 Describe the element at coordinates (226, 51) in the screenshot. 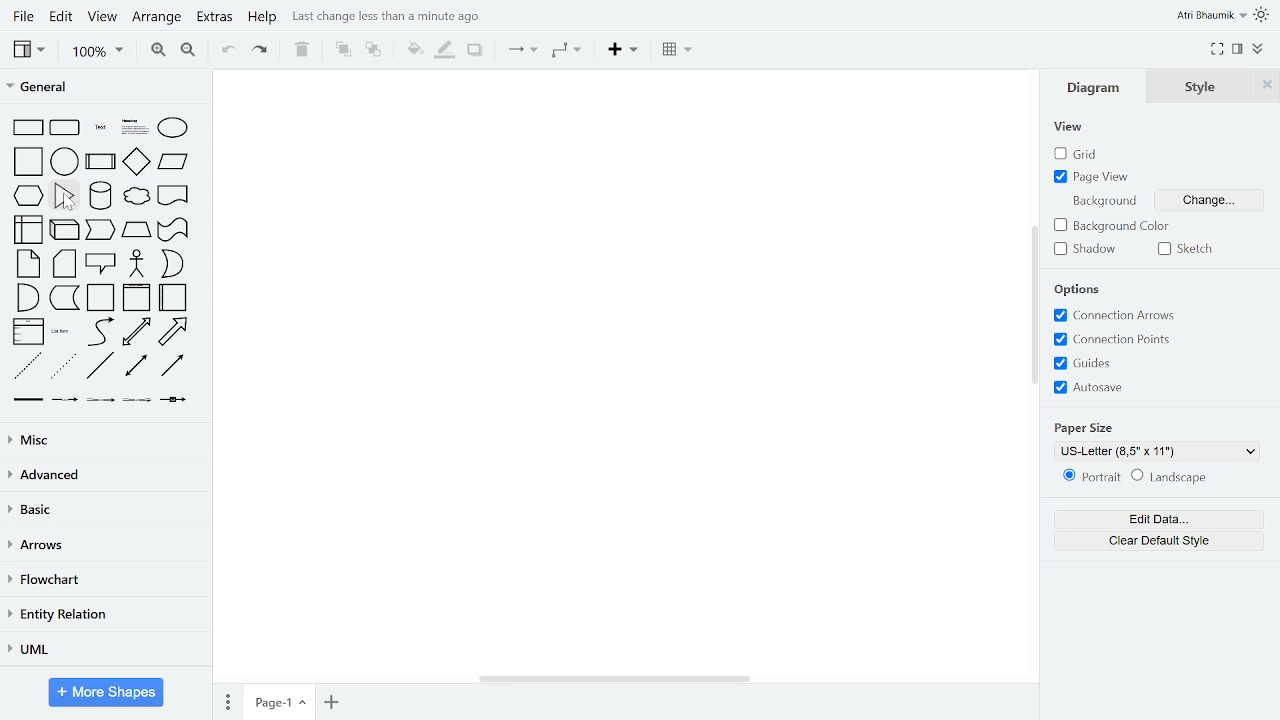

I see `undo` at that location.